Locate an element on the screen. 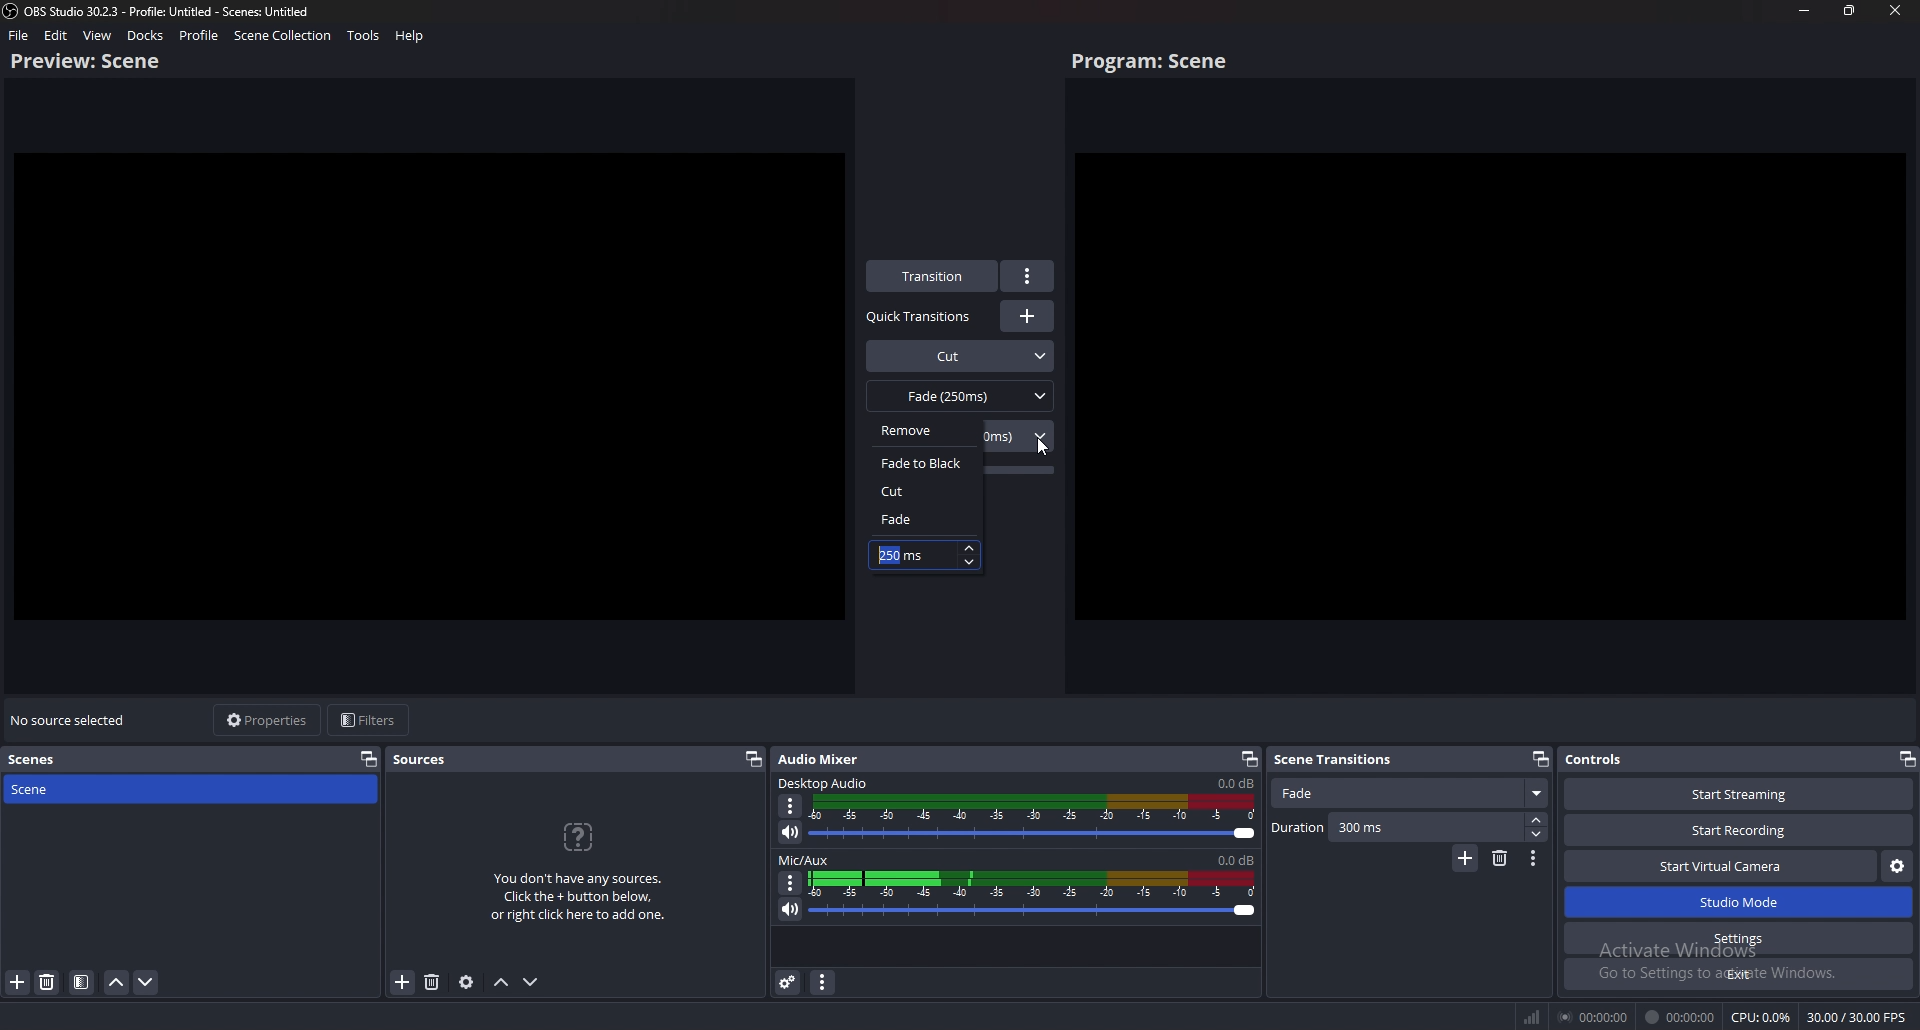 This screenshot has height=1030, width=1920. Controls is located at coordinates (1624, 760).